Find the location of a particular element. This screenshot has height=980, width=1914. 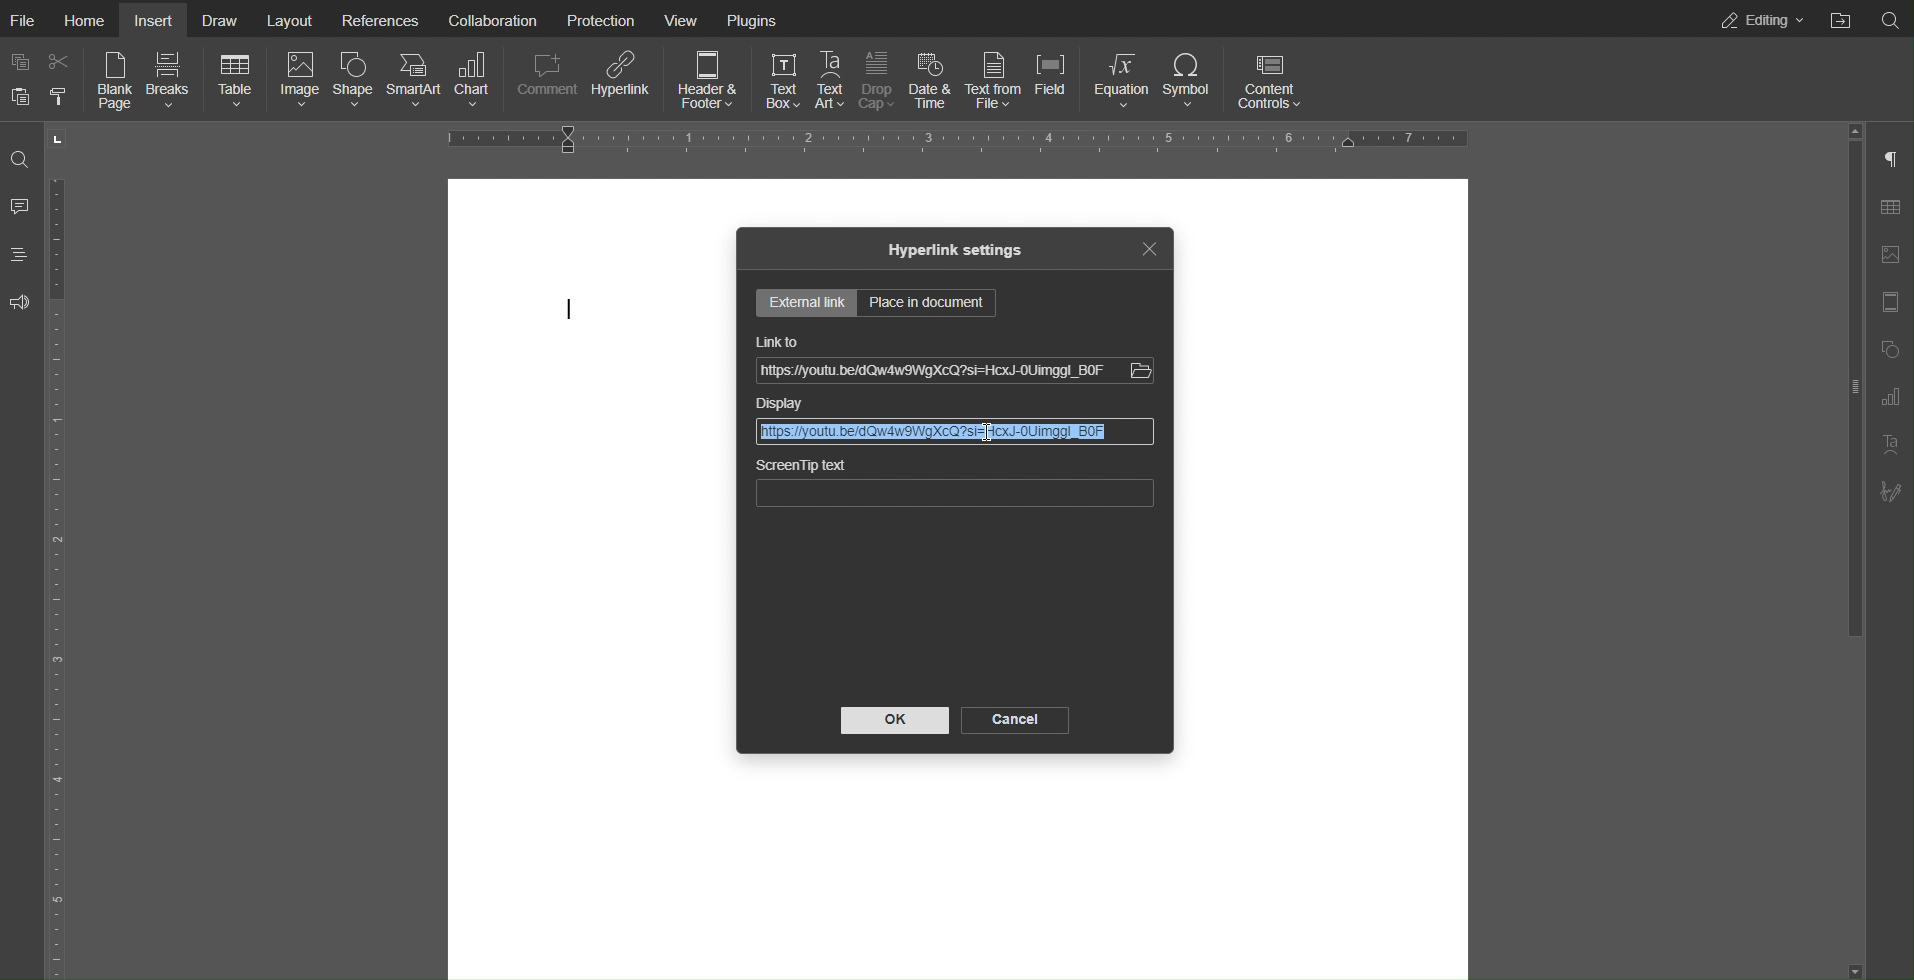

Header Footer is located at coordinates (1889, 305).